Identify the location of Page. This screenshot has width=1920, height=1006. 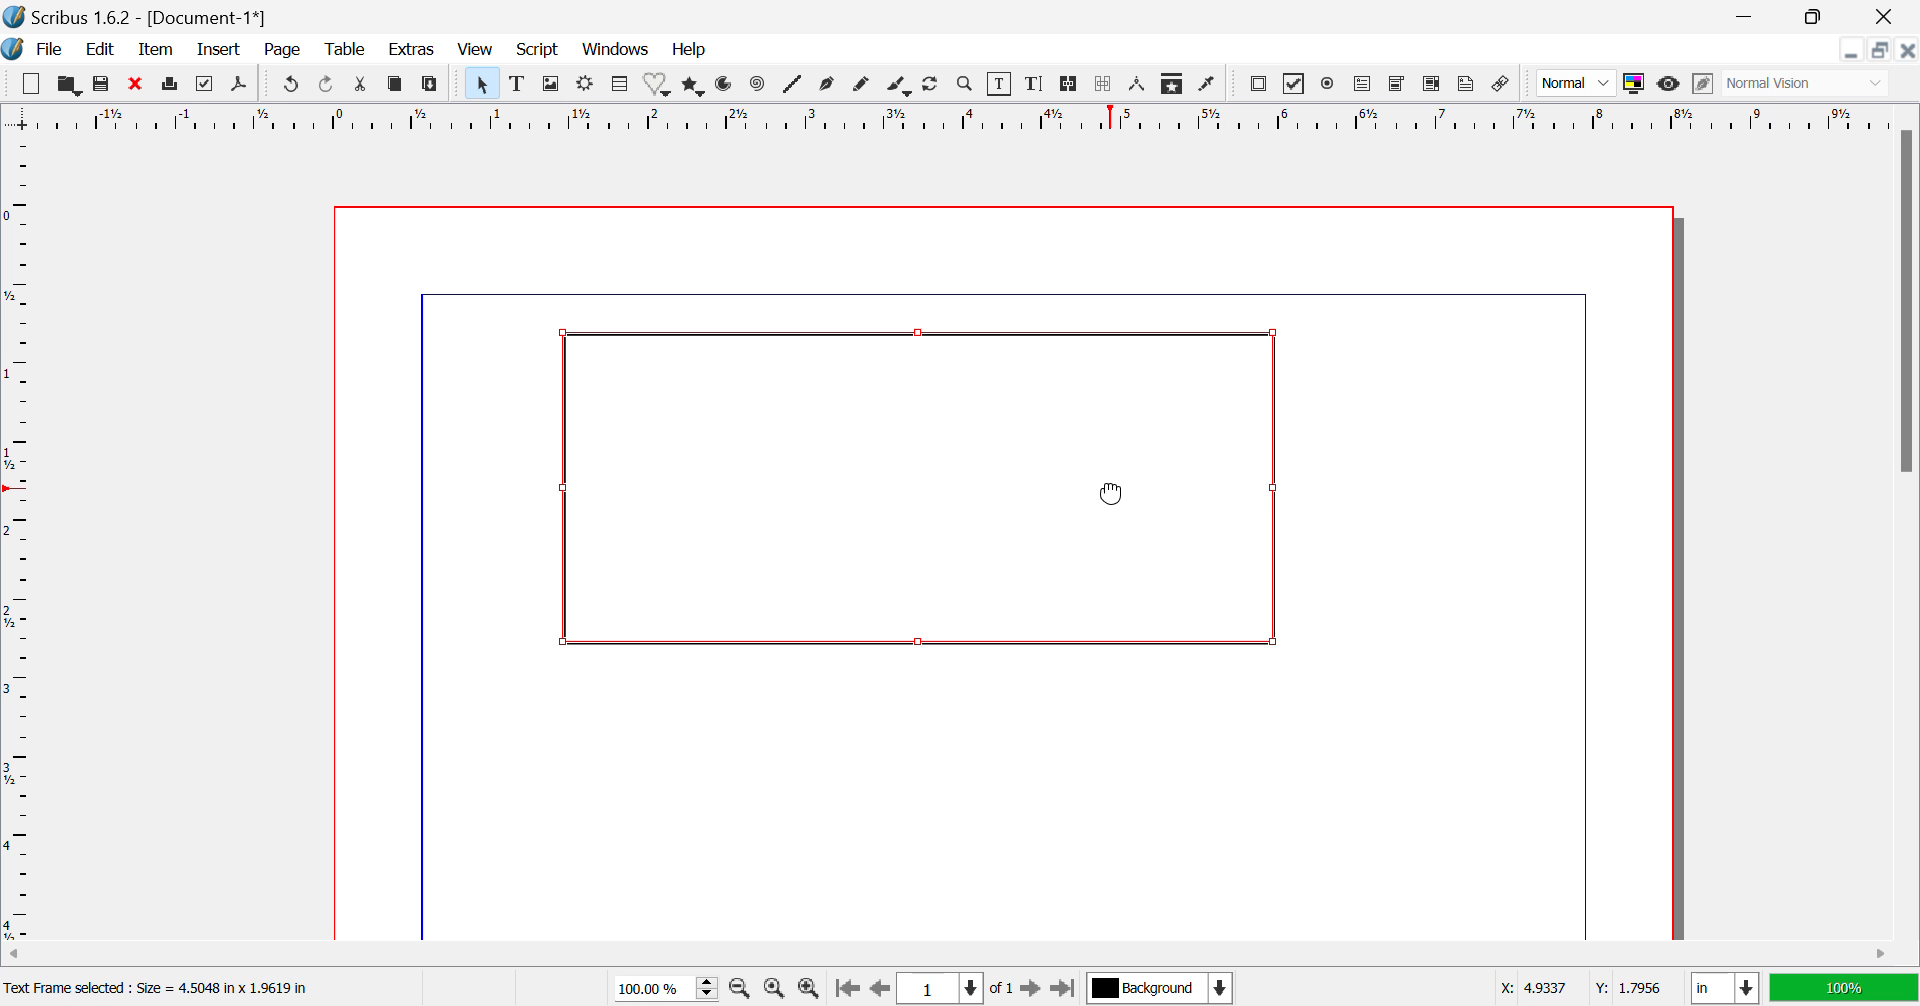
(286, 52).